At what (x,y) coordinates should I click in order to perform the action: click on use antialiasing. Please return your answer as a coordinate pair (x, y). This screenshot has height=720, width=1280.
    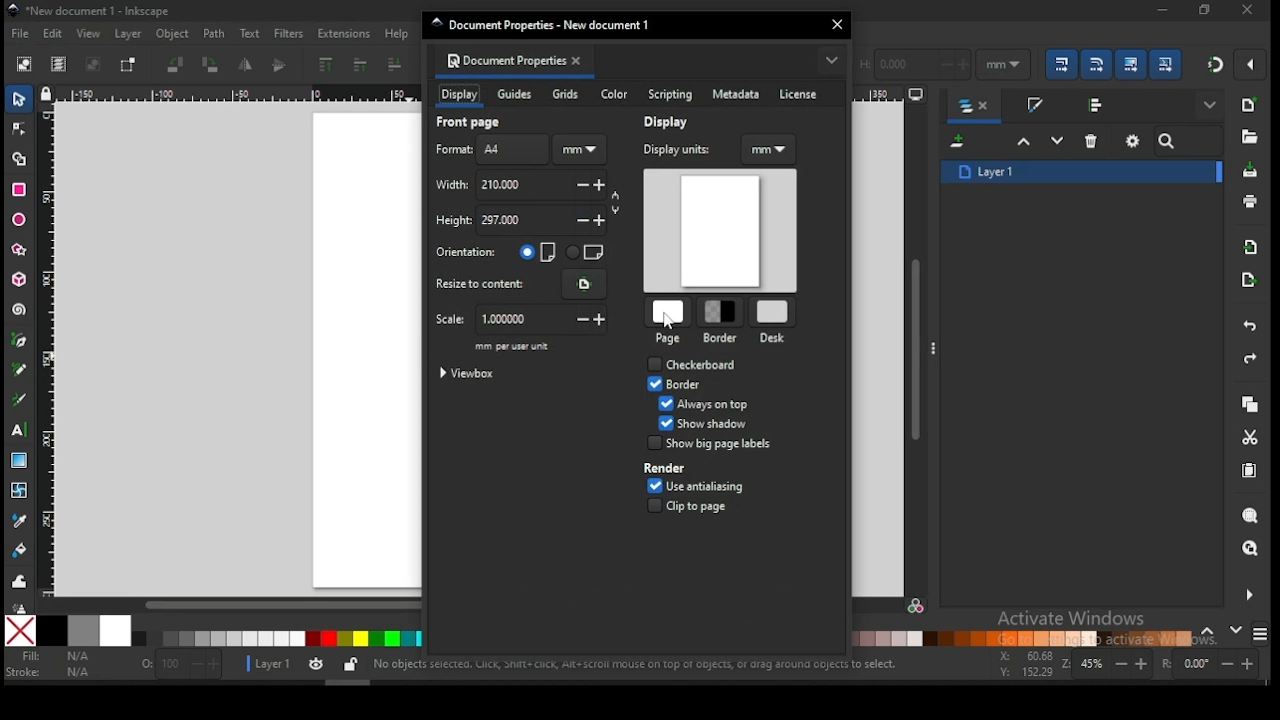
    Looking at the image, I should click on (696, 487).